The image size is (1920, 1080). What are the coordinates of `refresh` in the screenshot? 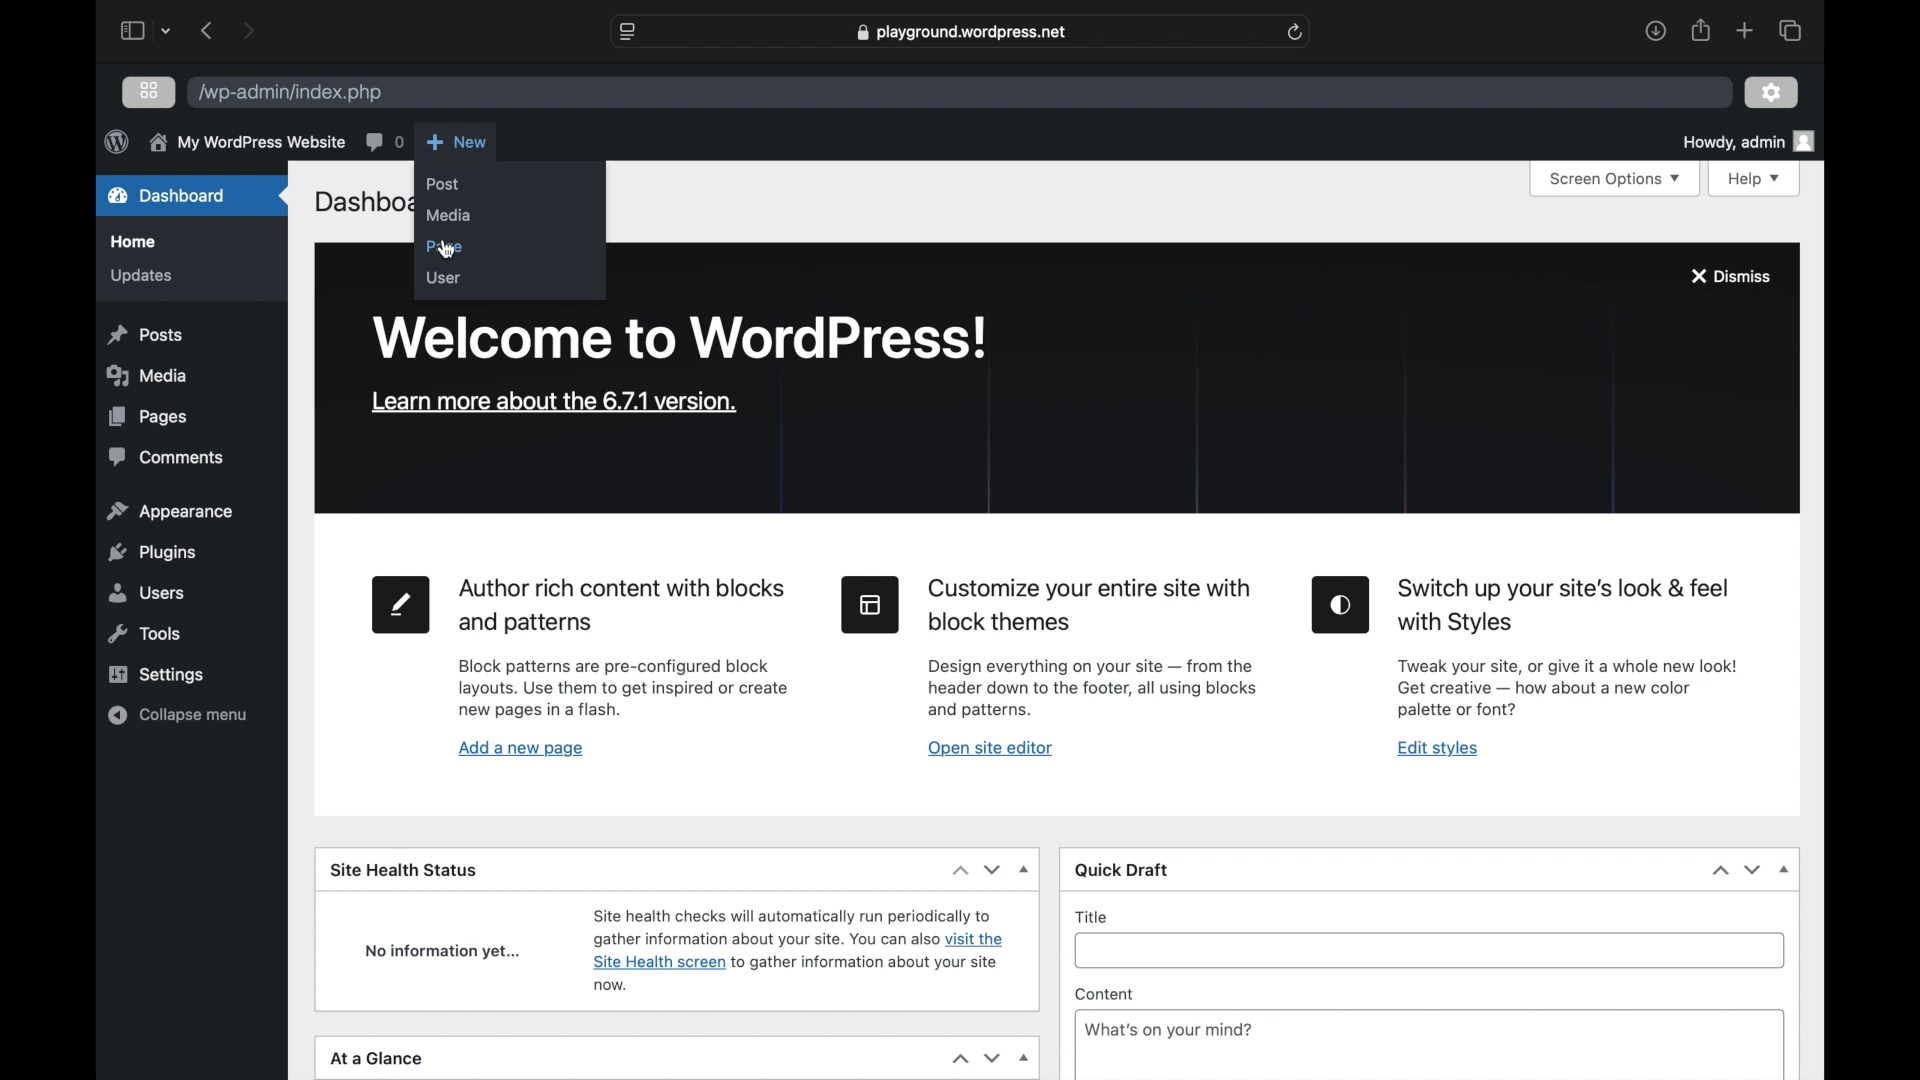 It's located at (1295, 32).